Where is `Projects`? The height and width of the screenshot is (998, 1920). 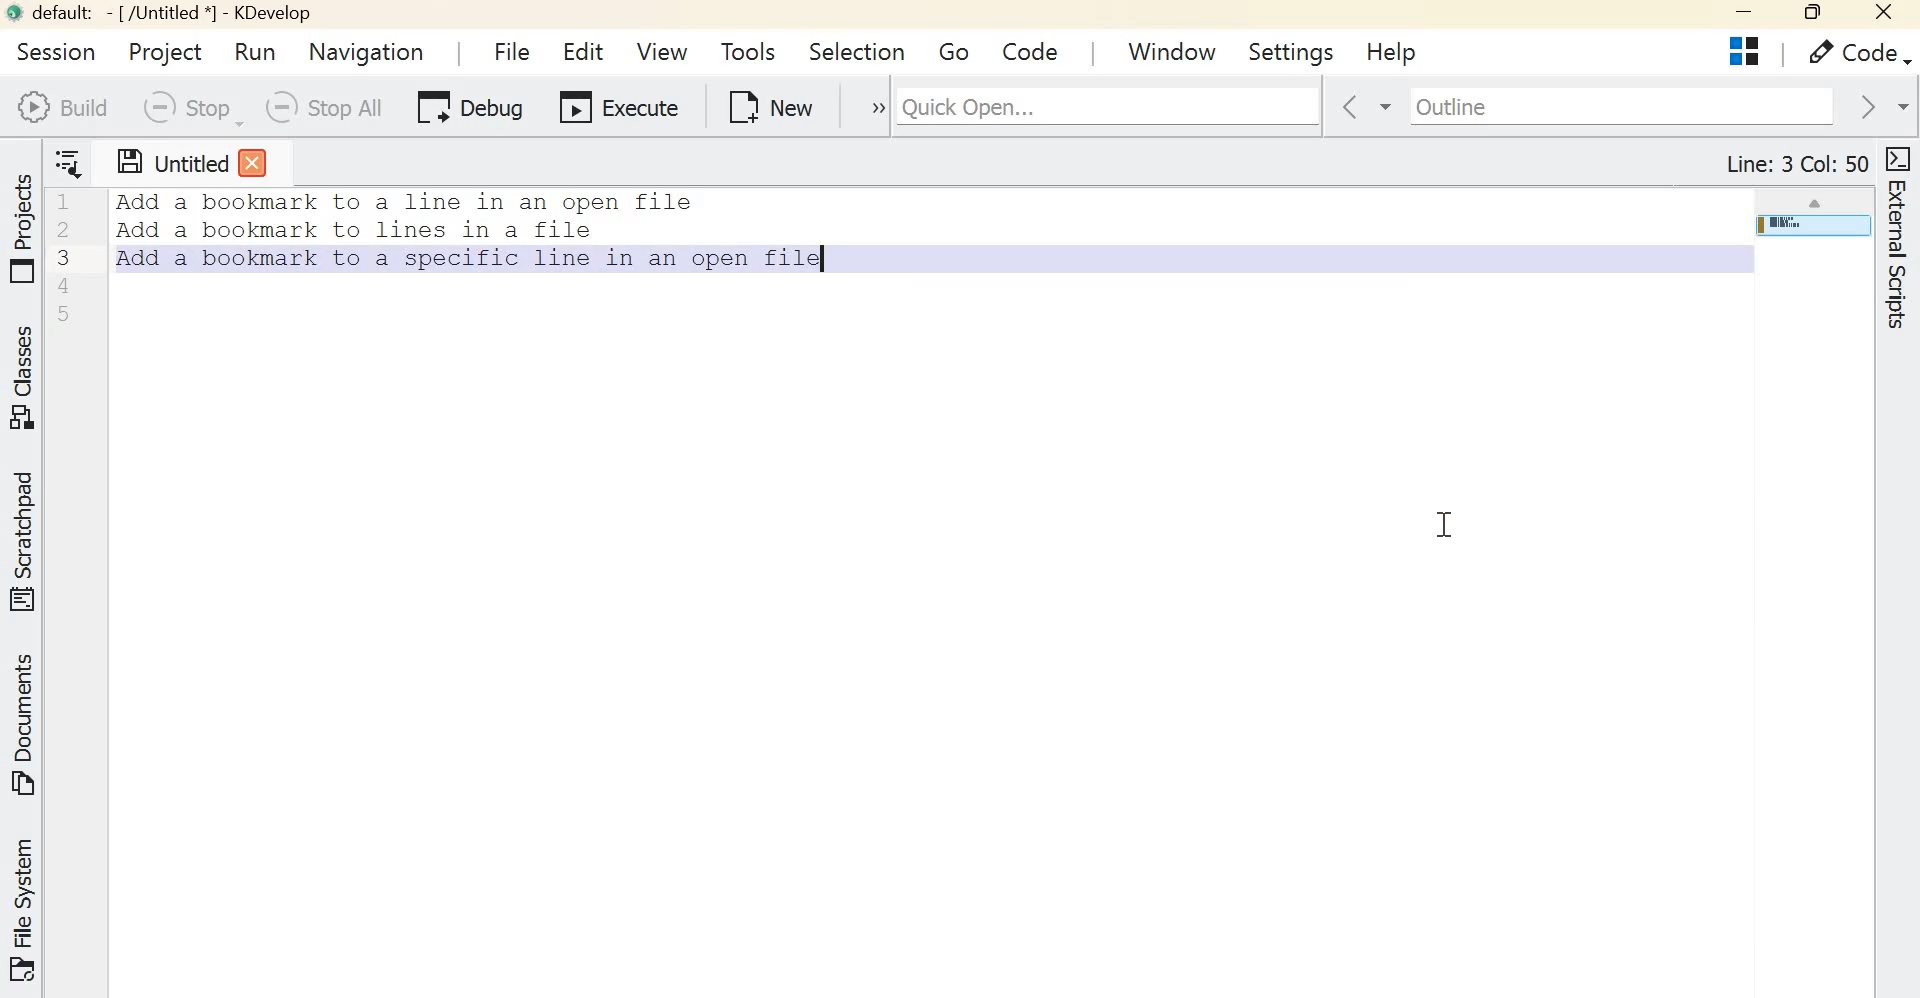 Projects is located at coordinates (1749, 53).